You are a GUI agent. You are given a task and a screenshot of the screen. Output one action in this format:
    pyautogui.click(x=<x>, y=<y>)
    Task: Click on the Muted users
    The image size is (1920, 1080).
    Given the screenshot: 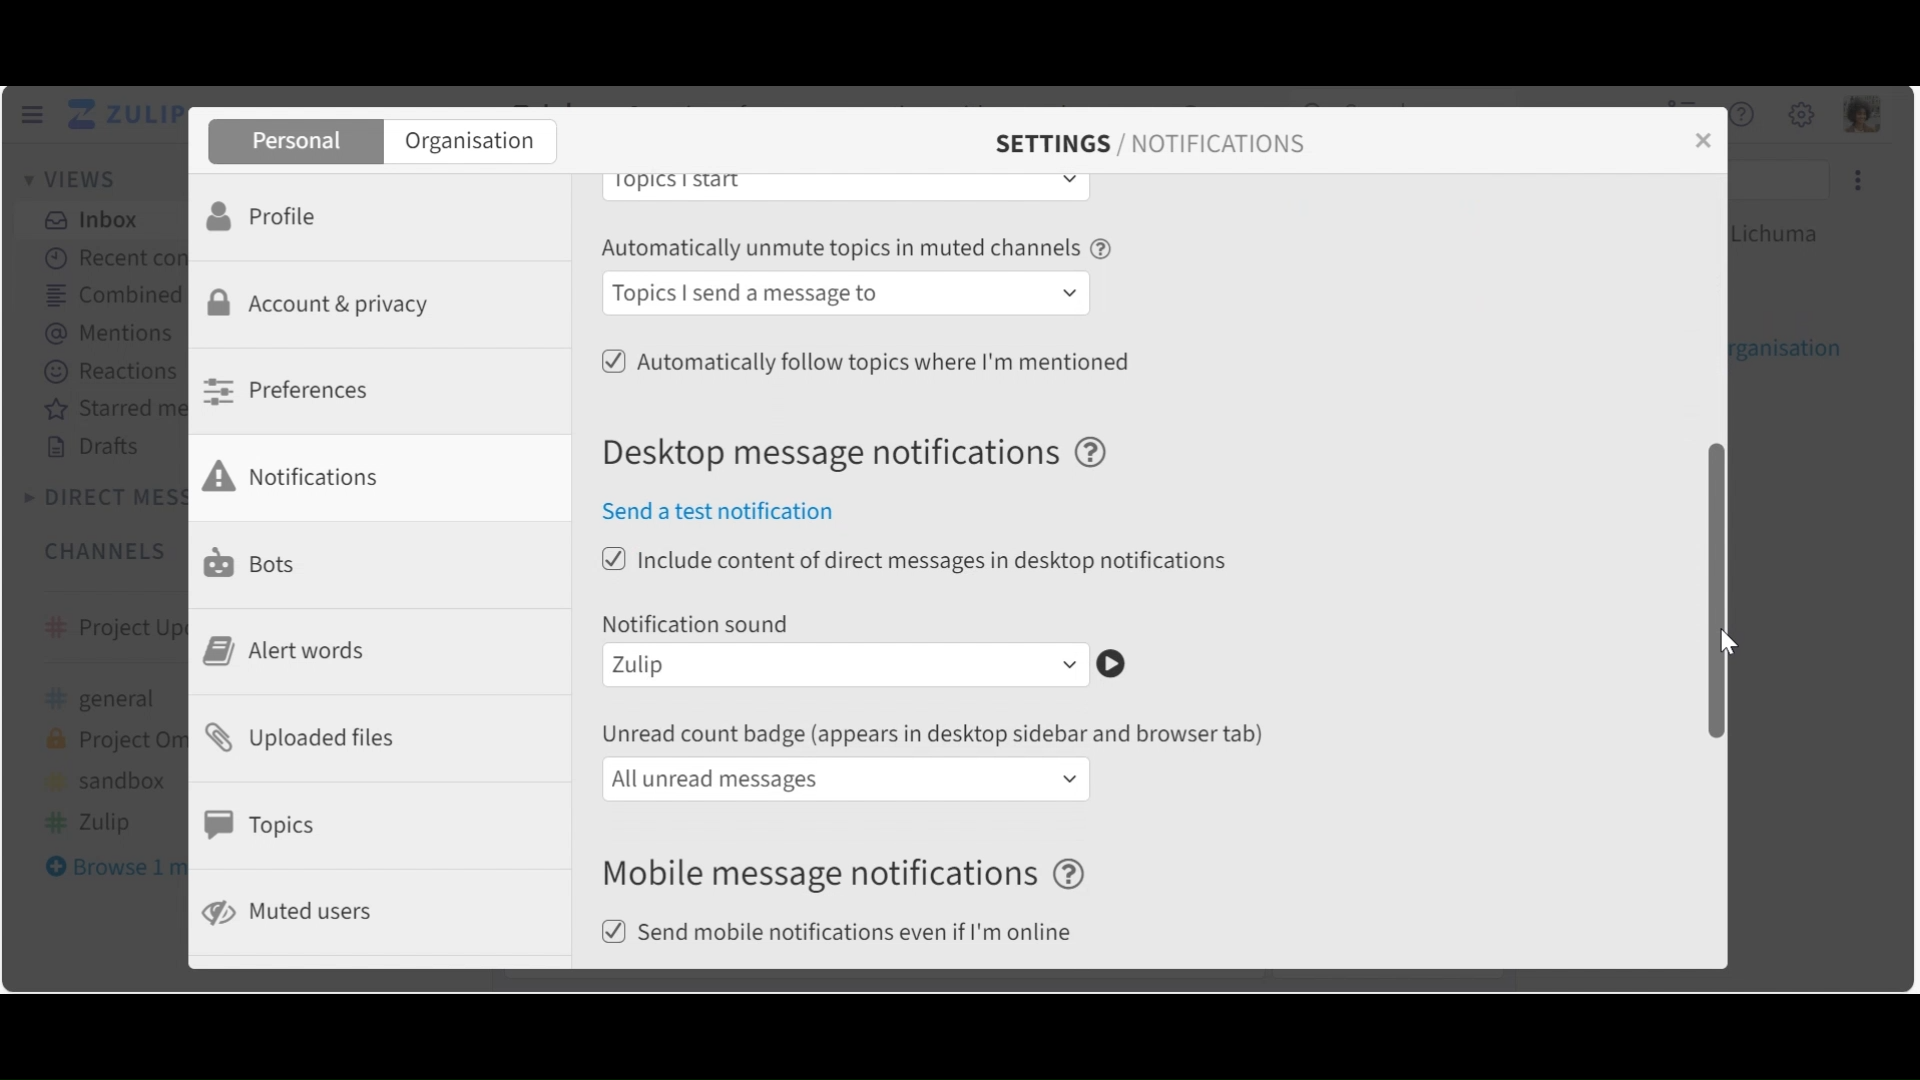 What is the action you would take?
    pyautogui.click(x=291, y=912)
    